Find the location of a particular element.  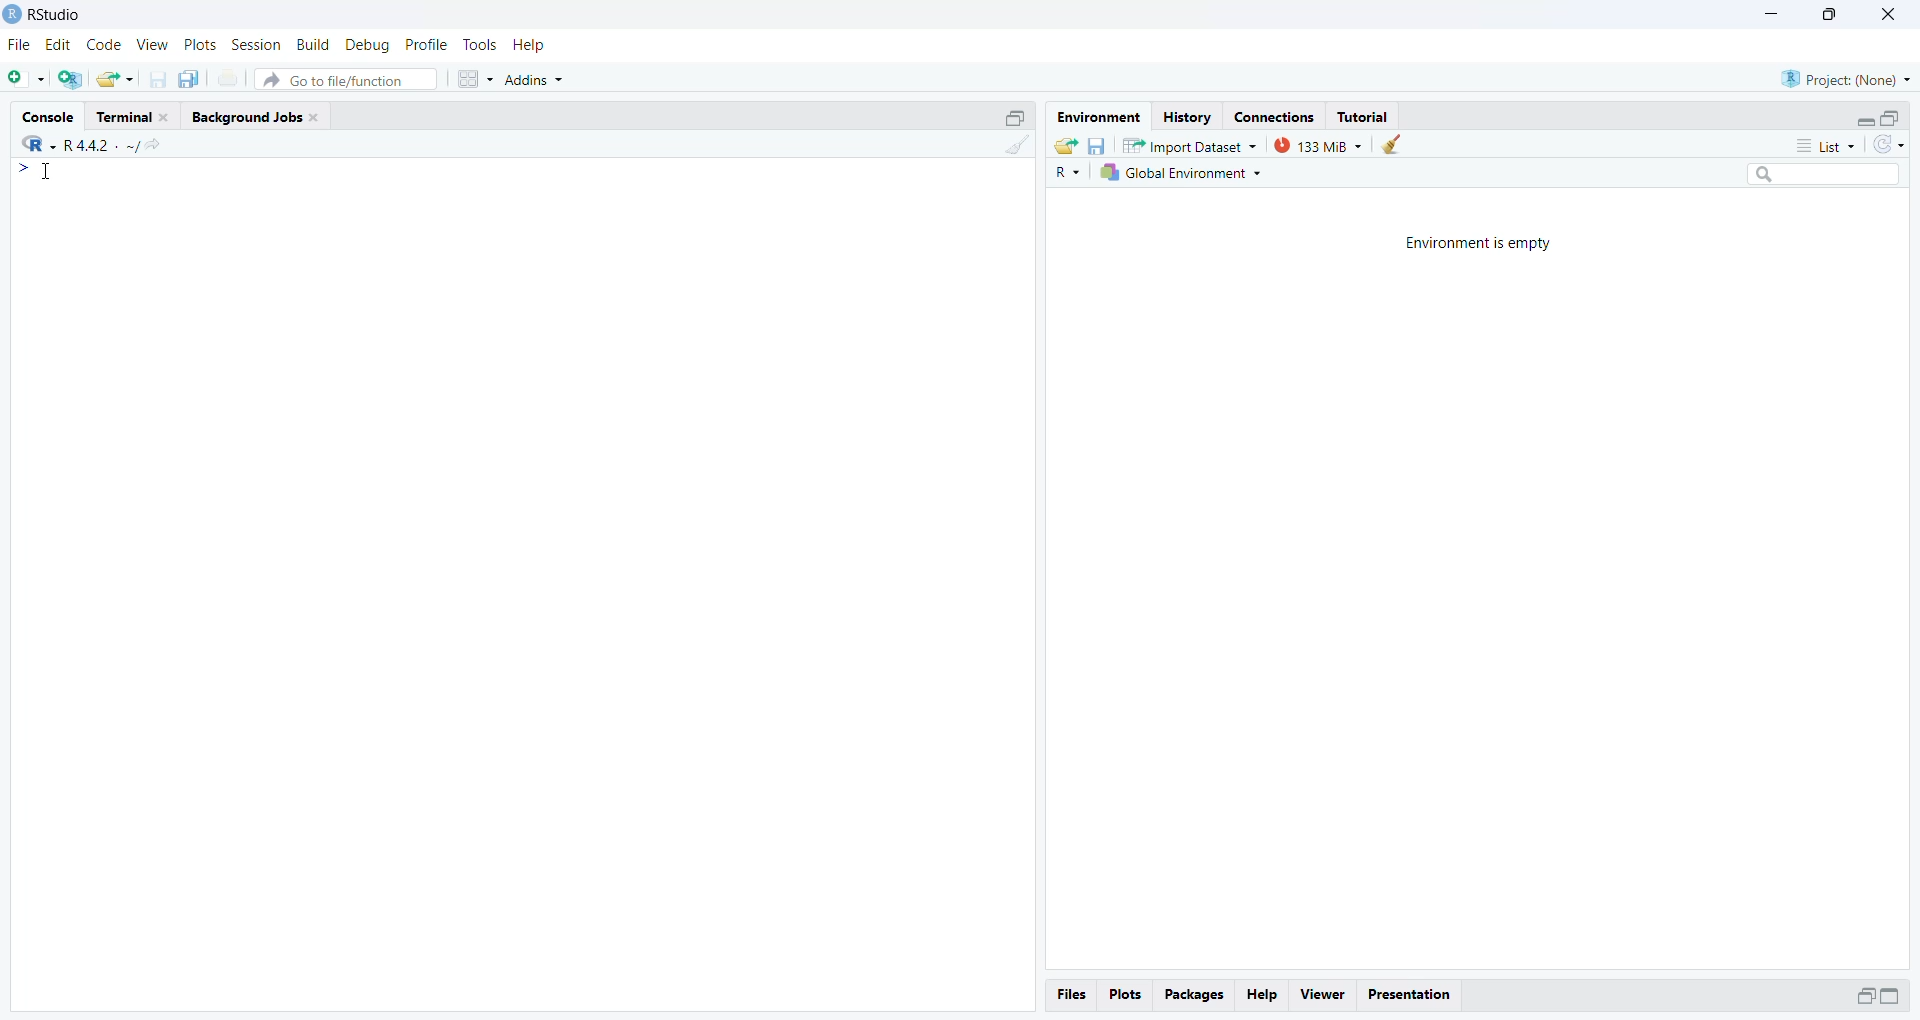

Console is located at coordinates (48, 115).